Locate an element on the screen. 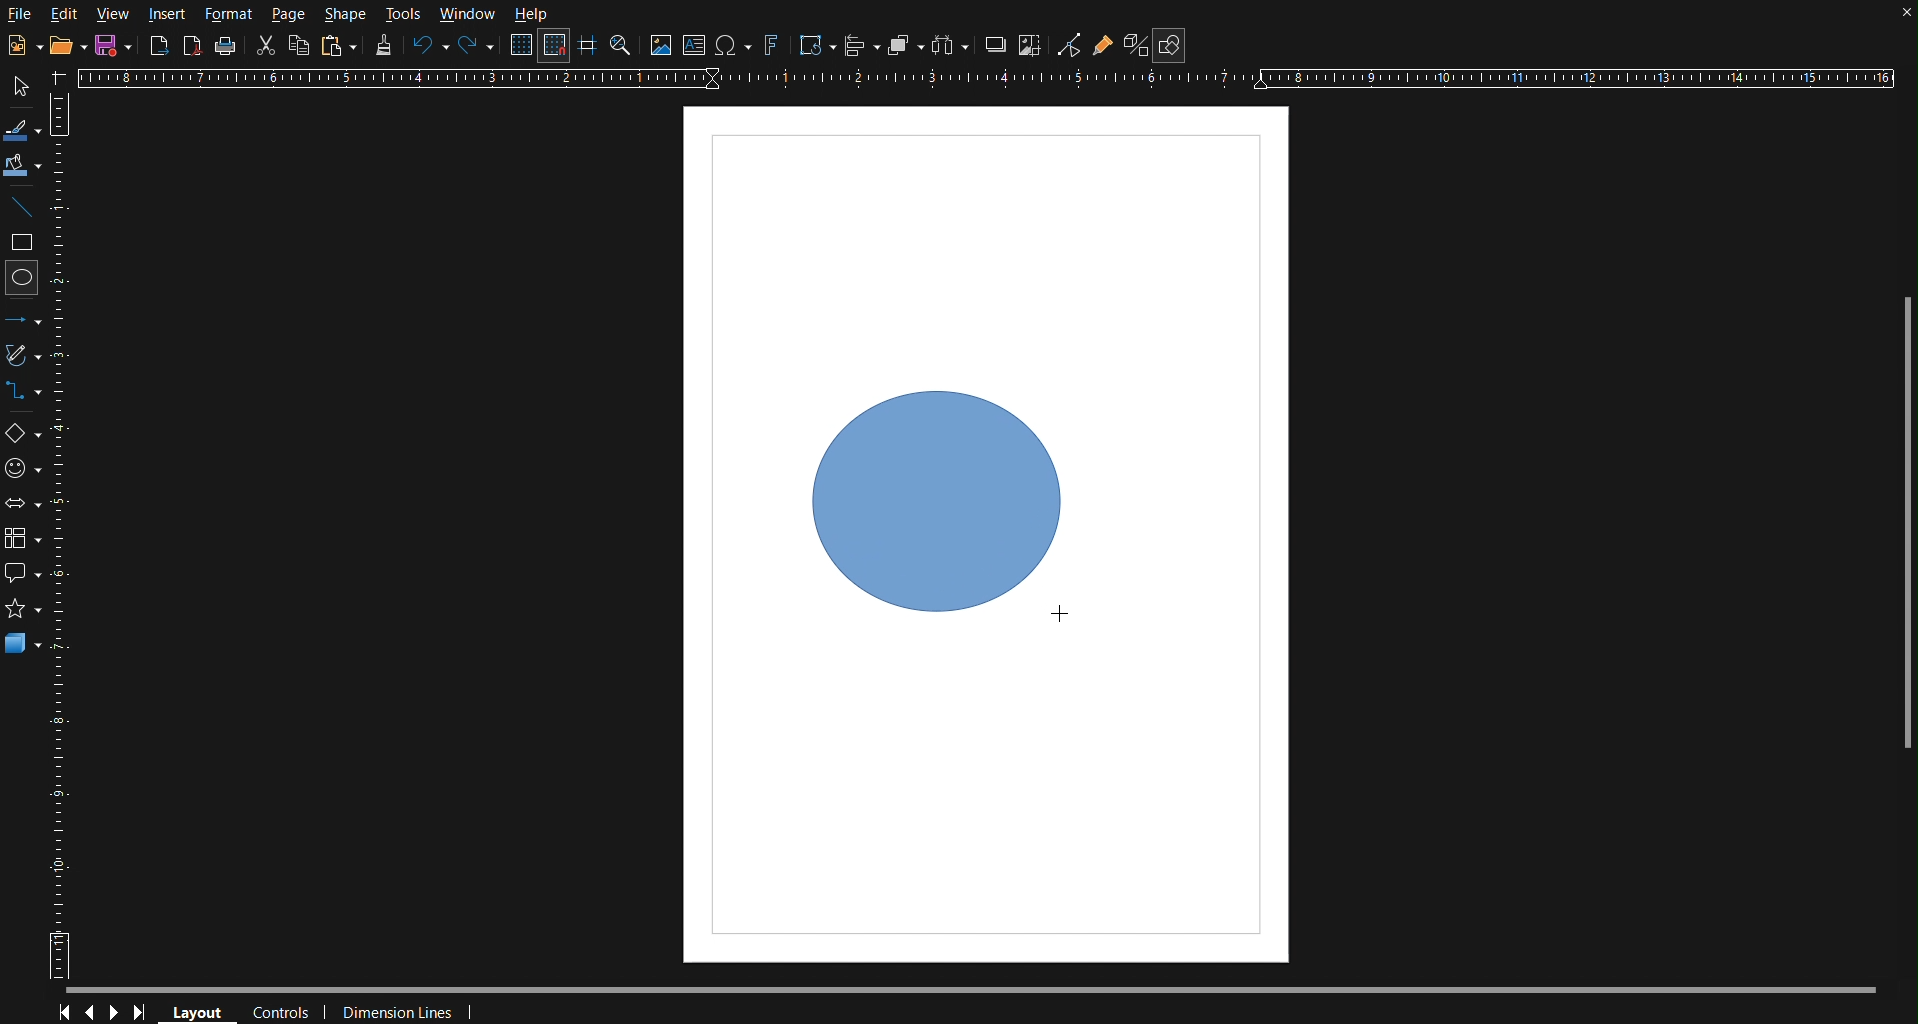  Cursor is located at coordinates (1061, 616).